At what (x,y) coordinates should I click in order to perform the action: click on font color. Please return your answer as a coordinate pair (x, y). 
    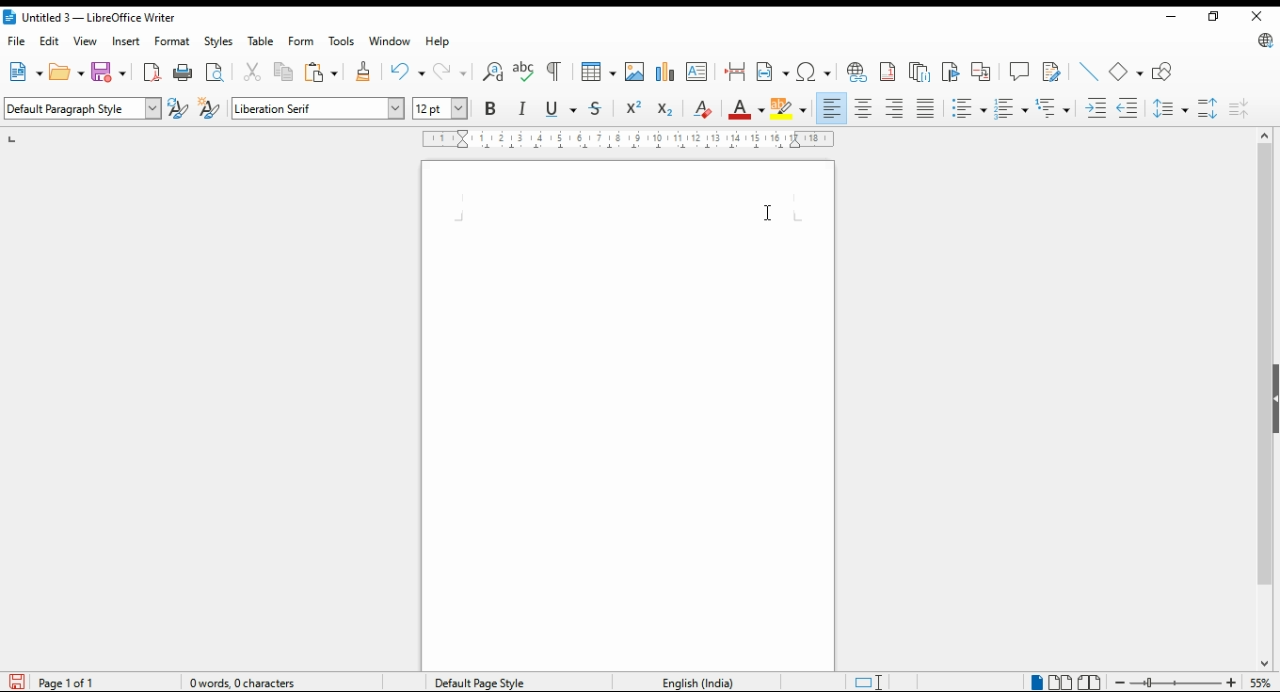
    Looking at the image, I should click on (748, 109).